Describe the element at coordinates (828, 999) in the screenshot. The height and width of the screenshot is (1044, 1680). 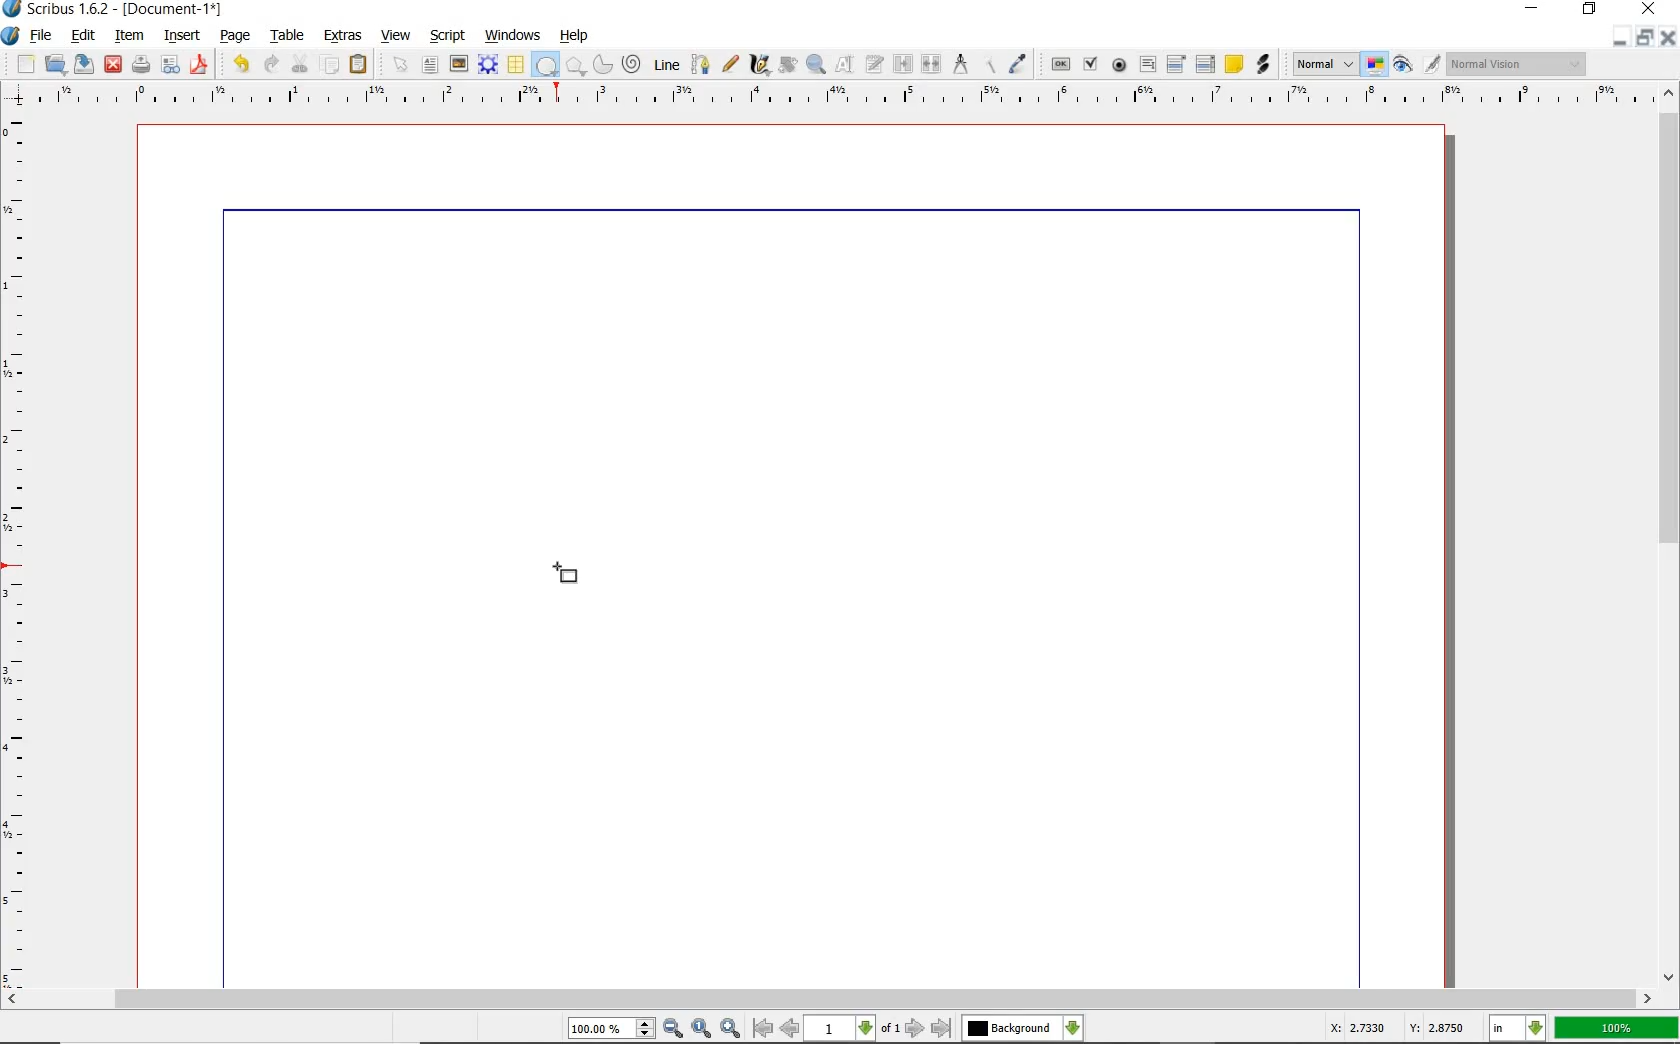
I see `SCROLLBAR` at that location.